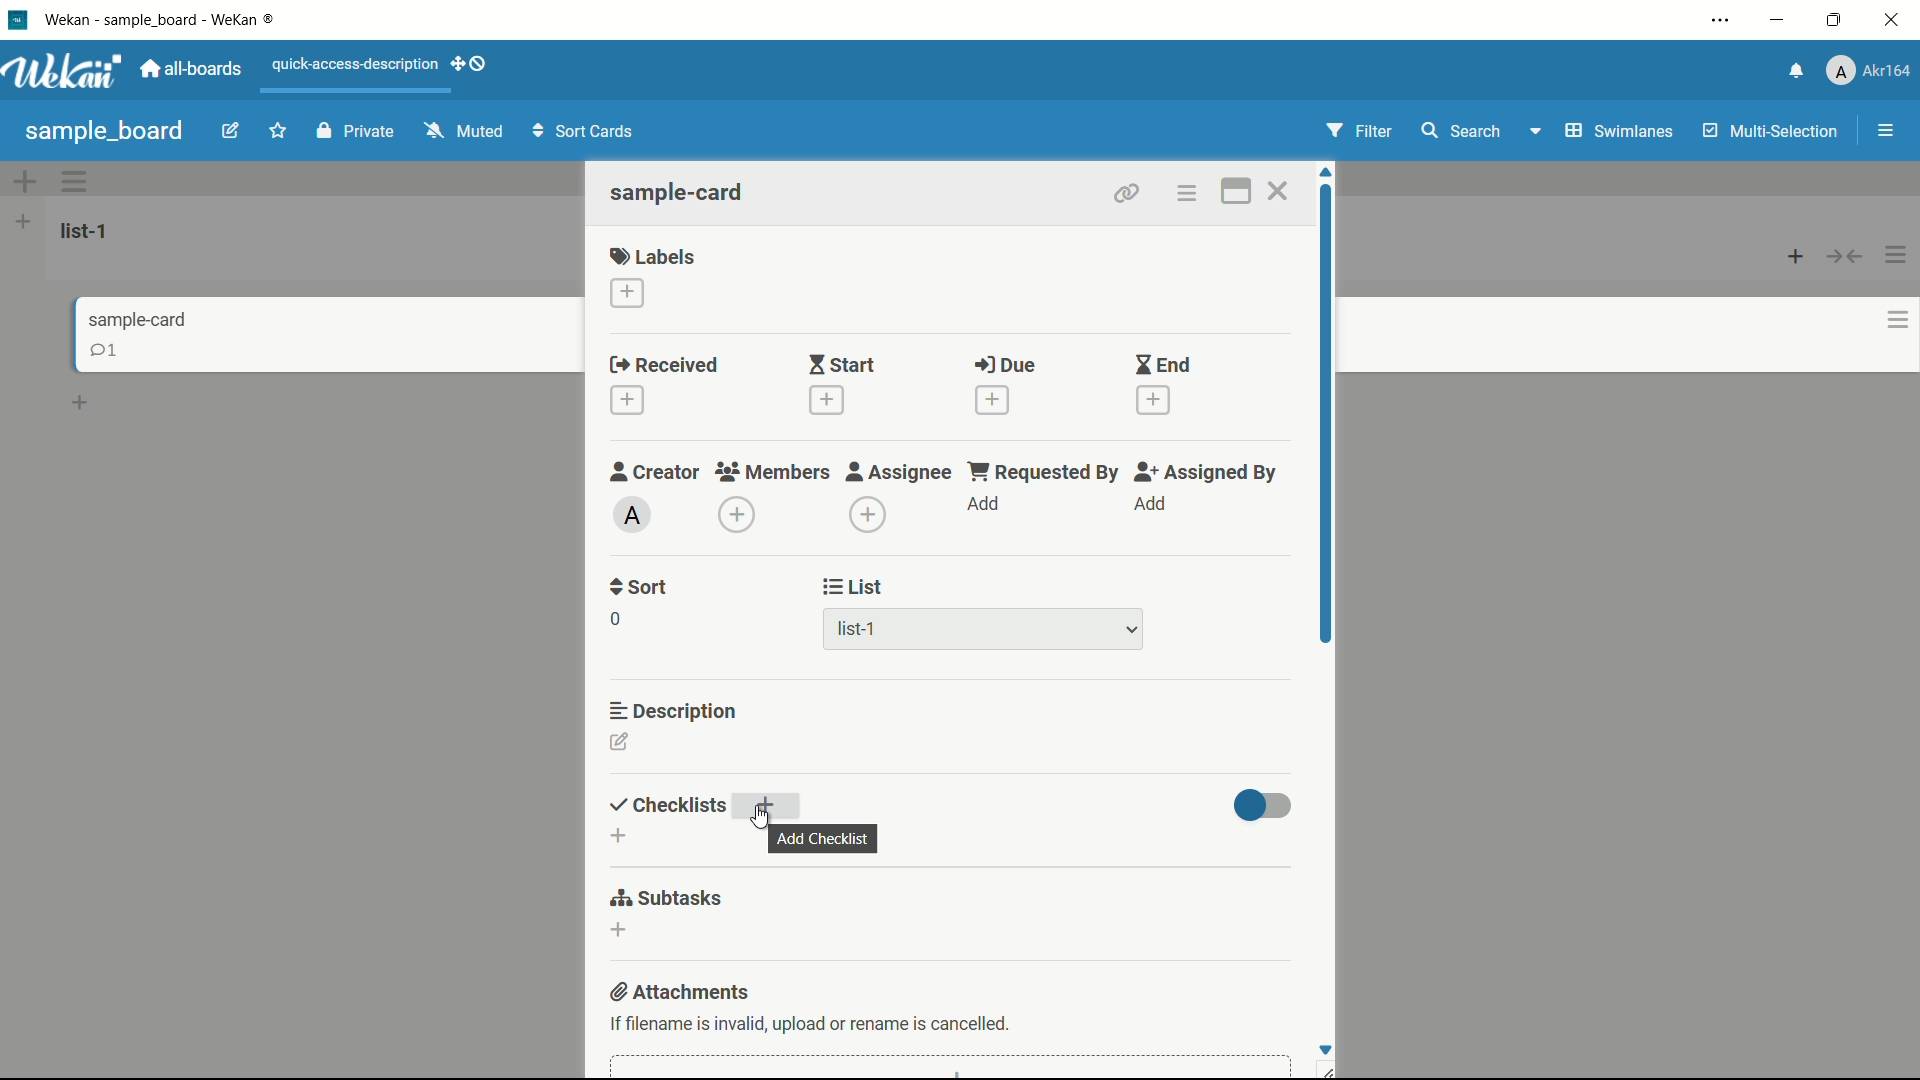 The image size is (1920, 1080). I want to click on add date, so click(992, 401).